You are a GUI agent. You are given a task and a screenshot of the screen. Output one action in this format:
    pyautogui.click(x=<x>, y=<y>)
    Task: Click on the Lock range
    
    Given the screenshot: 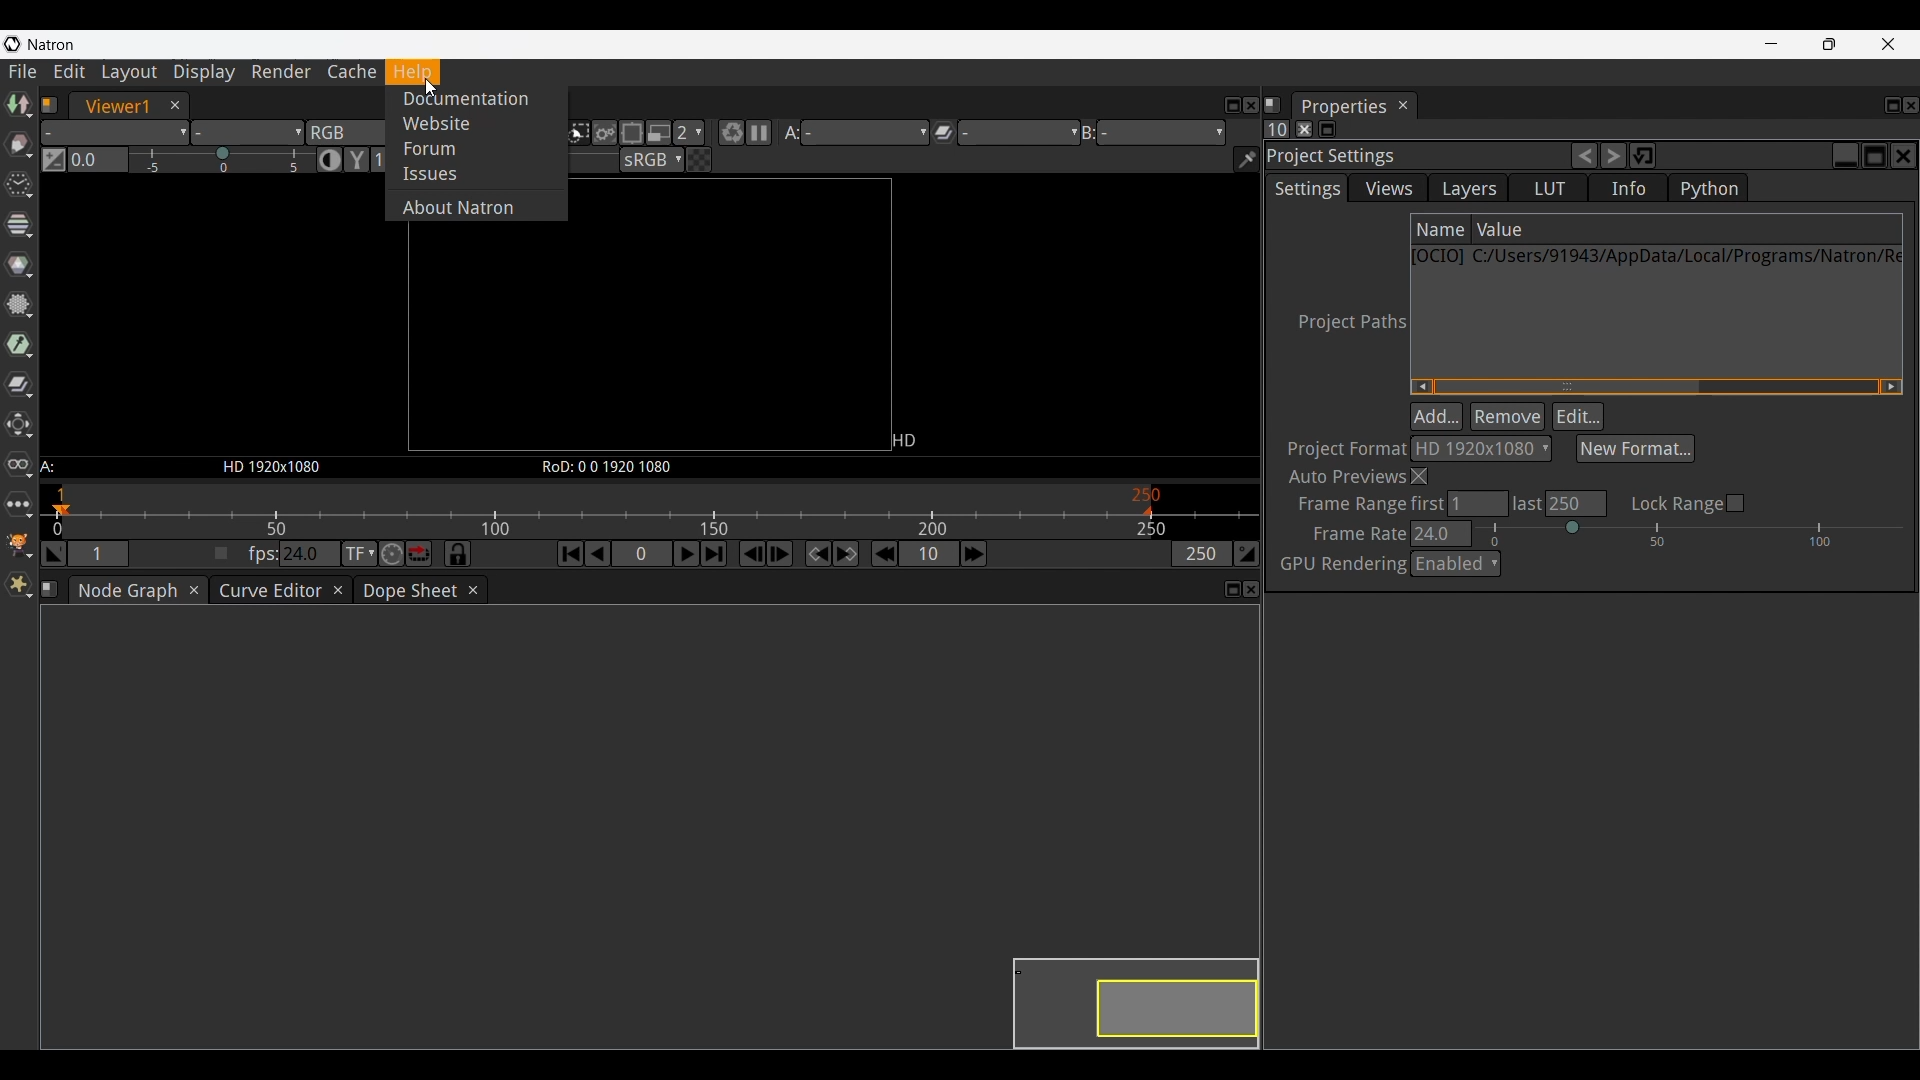 What is the action you would take?
    pyautogui.click(x=1688, y=504)
    